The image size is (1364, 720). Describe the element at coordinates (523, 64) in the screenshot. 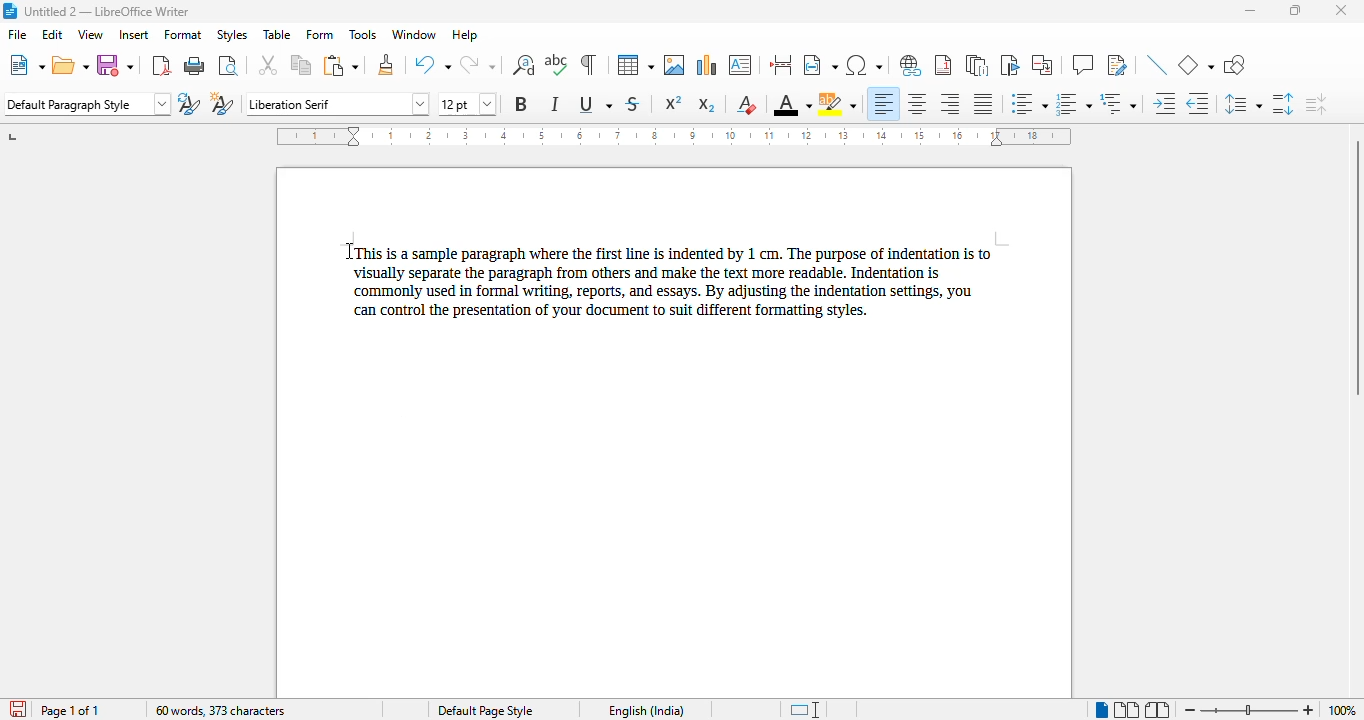

I see `find and replace` at that location.